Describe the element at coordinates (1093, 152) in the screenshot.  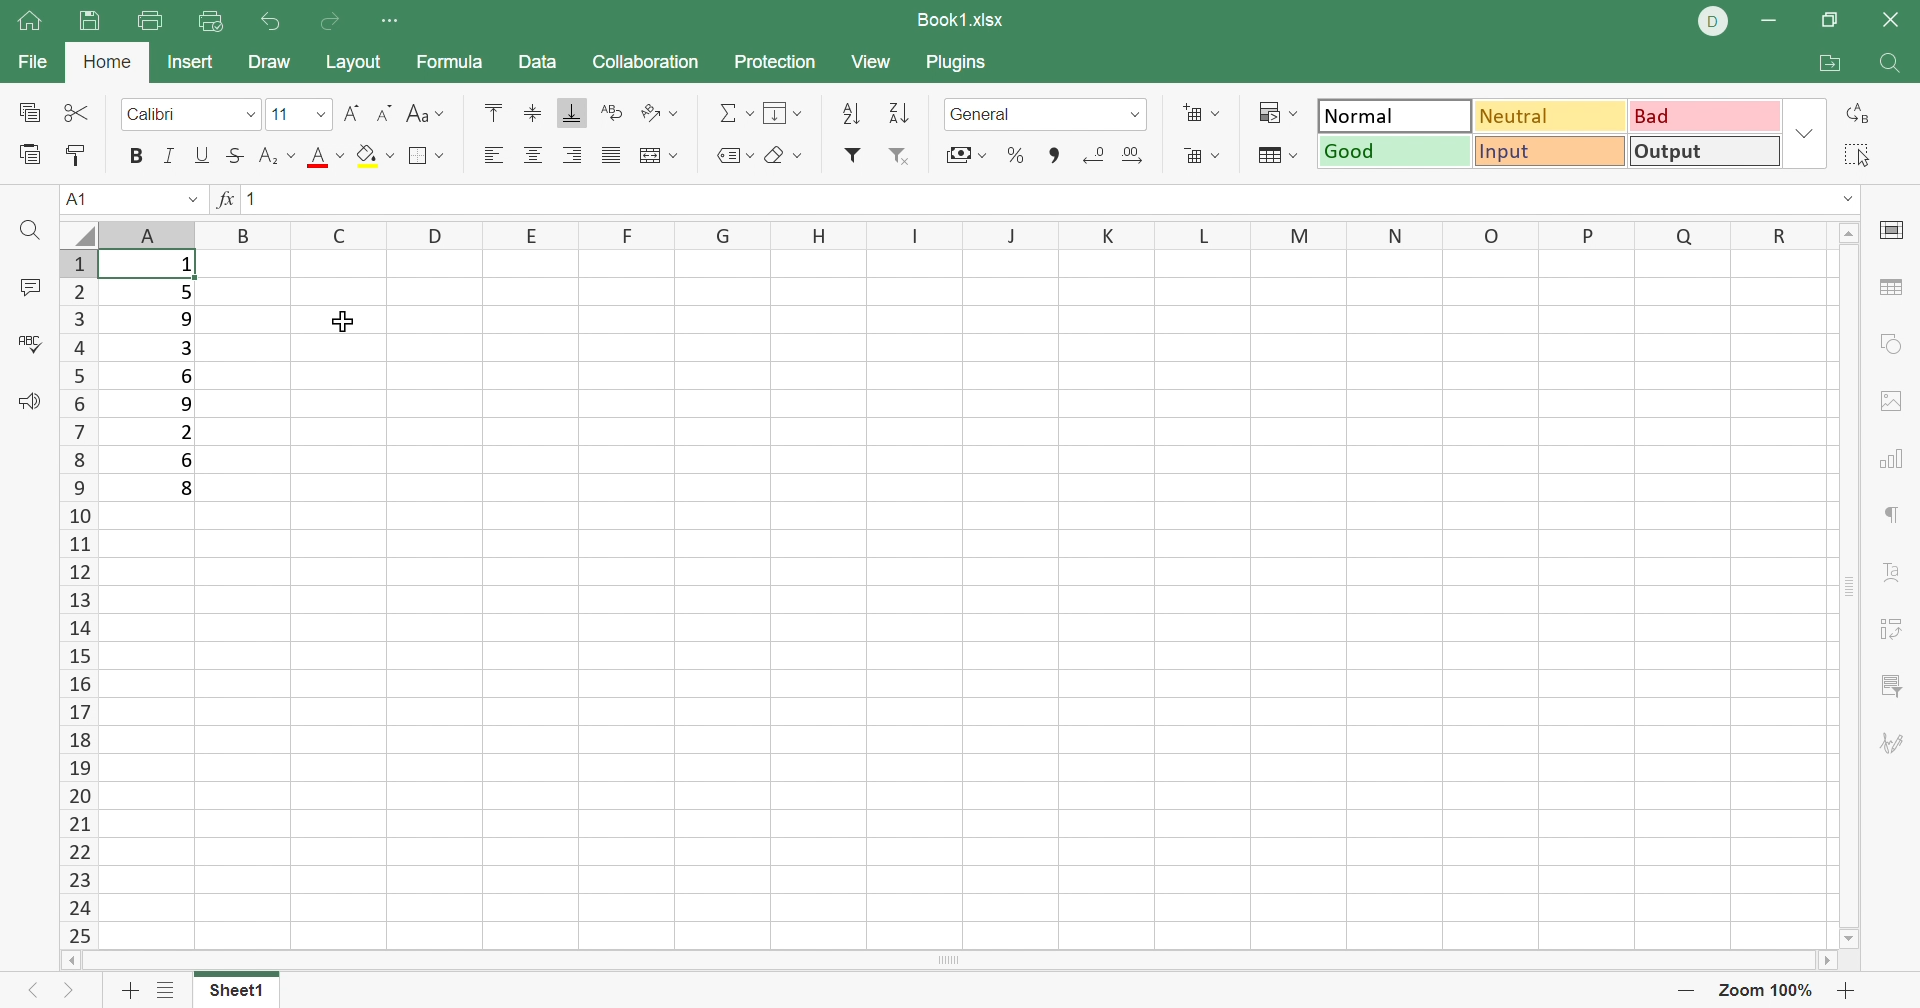
I see `Decrease decimal` at that location.